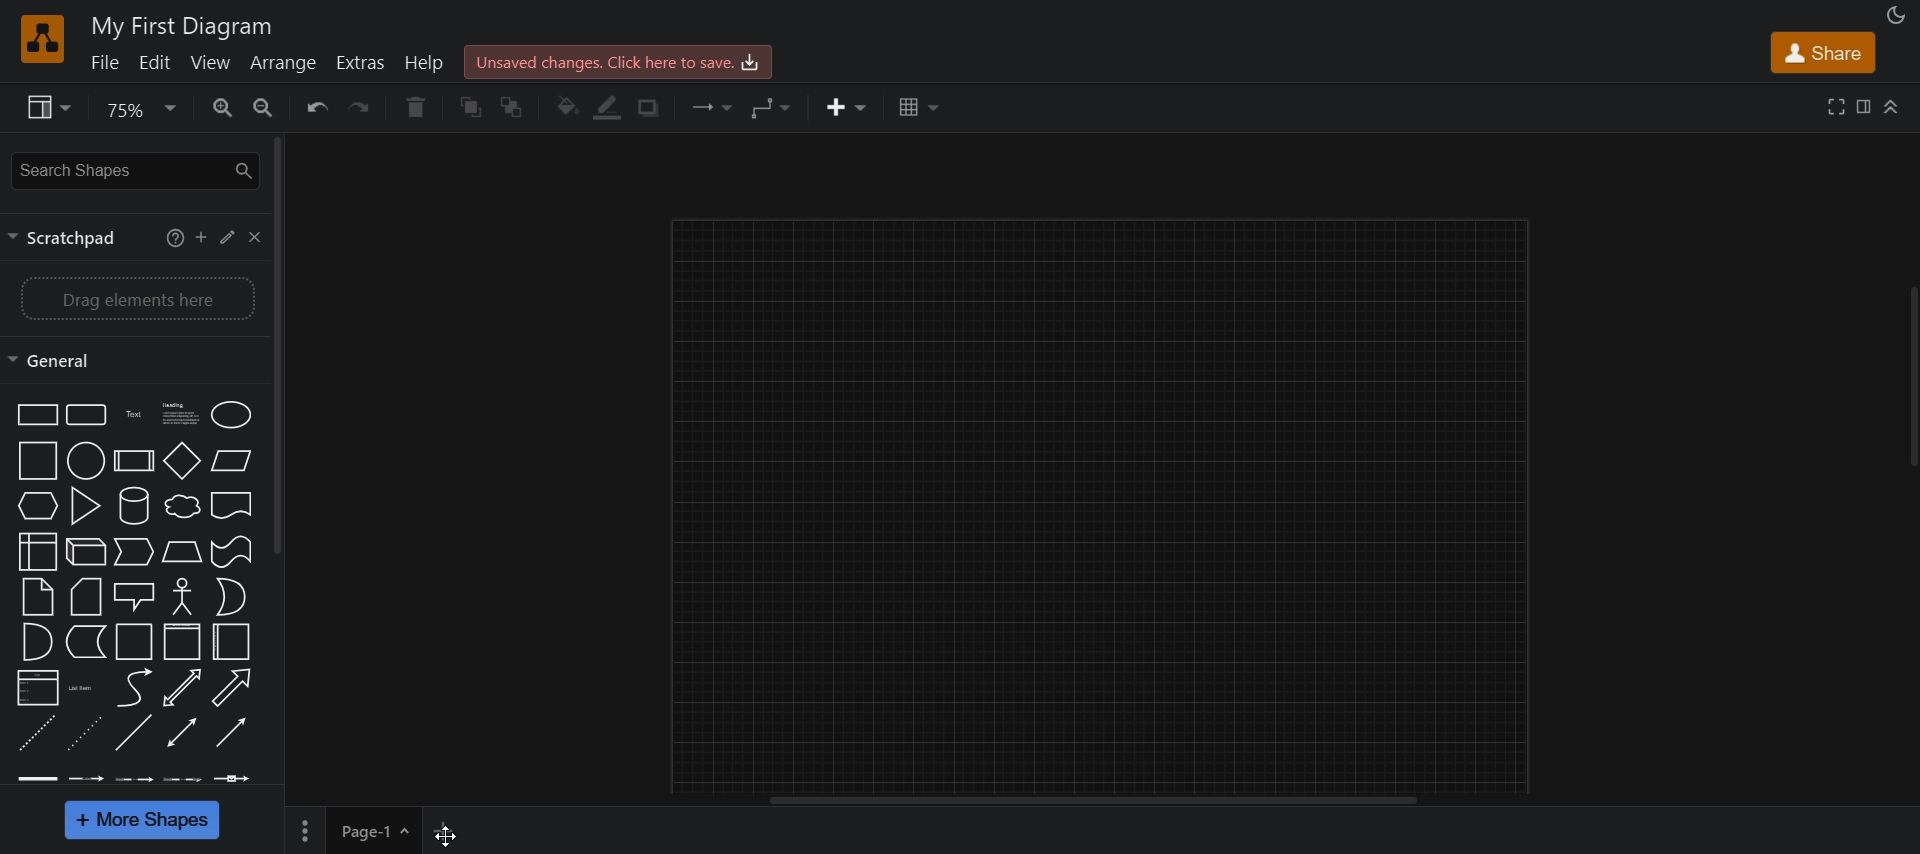  I want to click on file, so click(105, 64).